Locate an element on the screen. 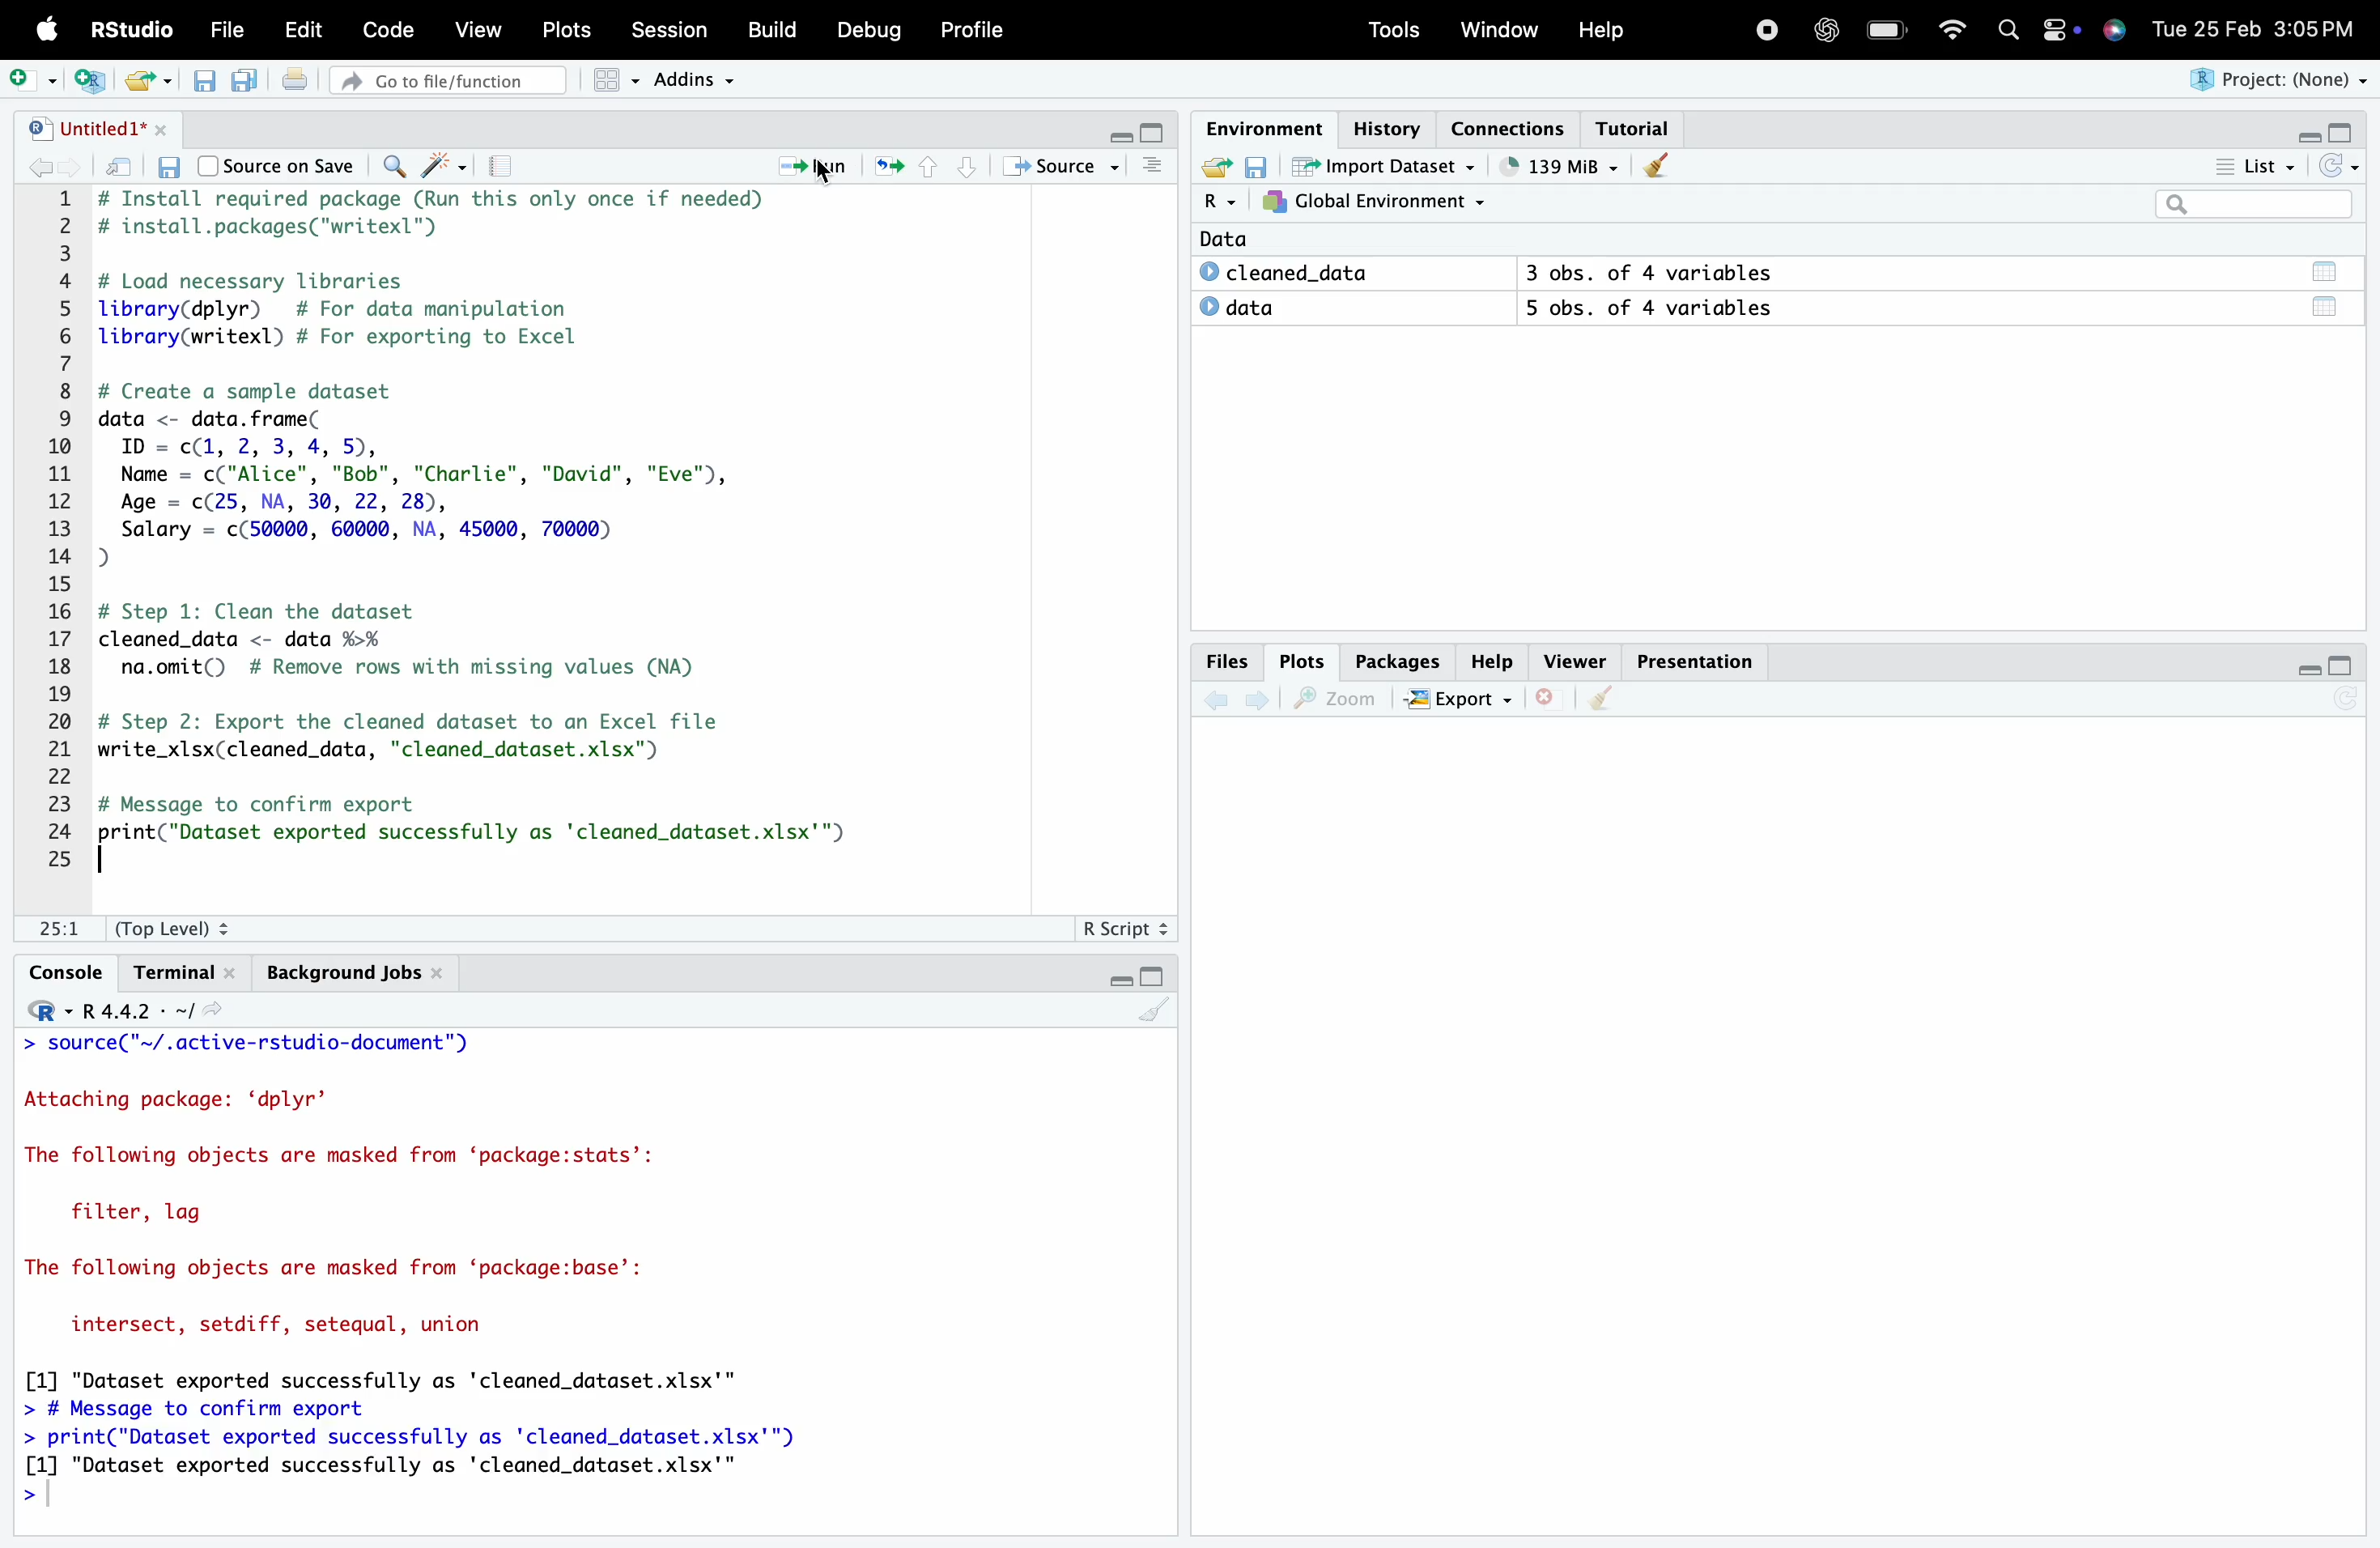 The width and height of the screenshot is (2380, 1548). RStudio is located at coordinates (131, 27).